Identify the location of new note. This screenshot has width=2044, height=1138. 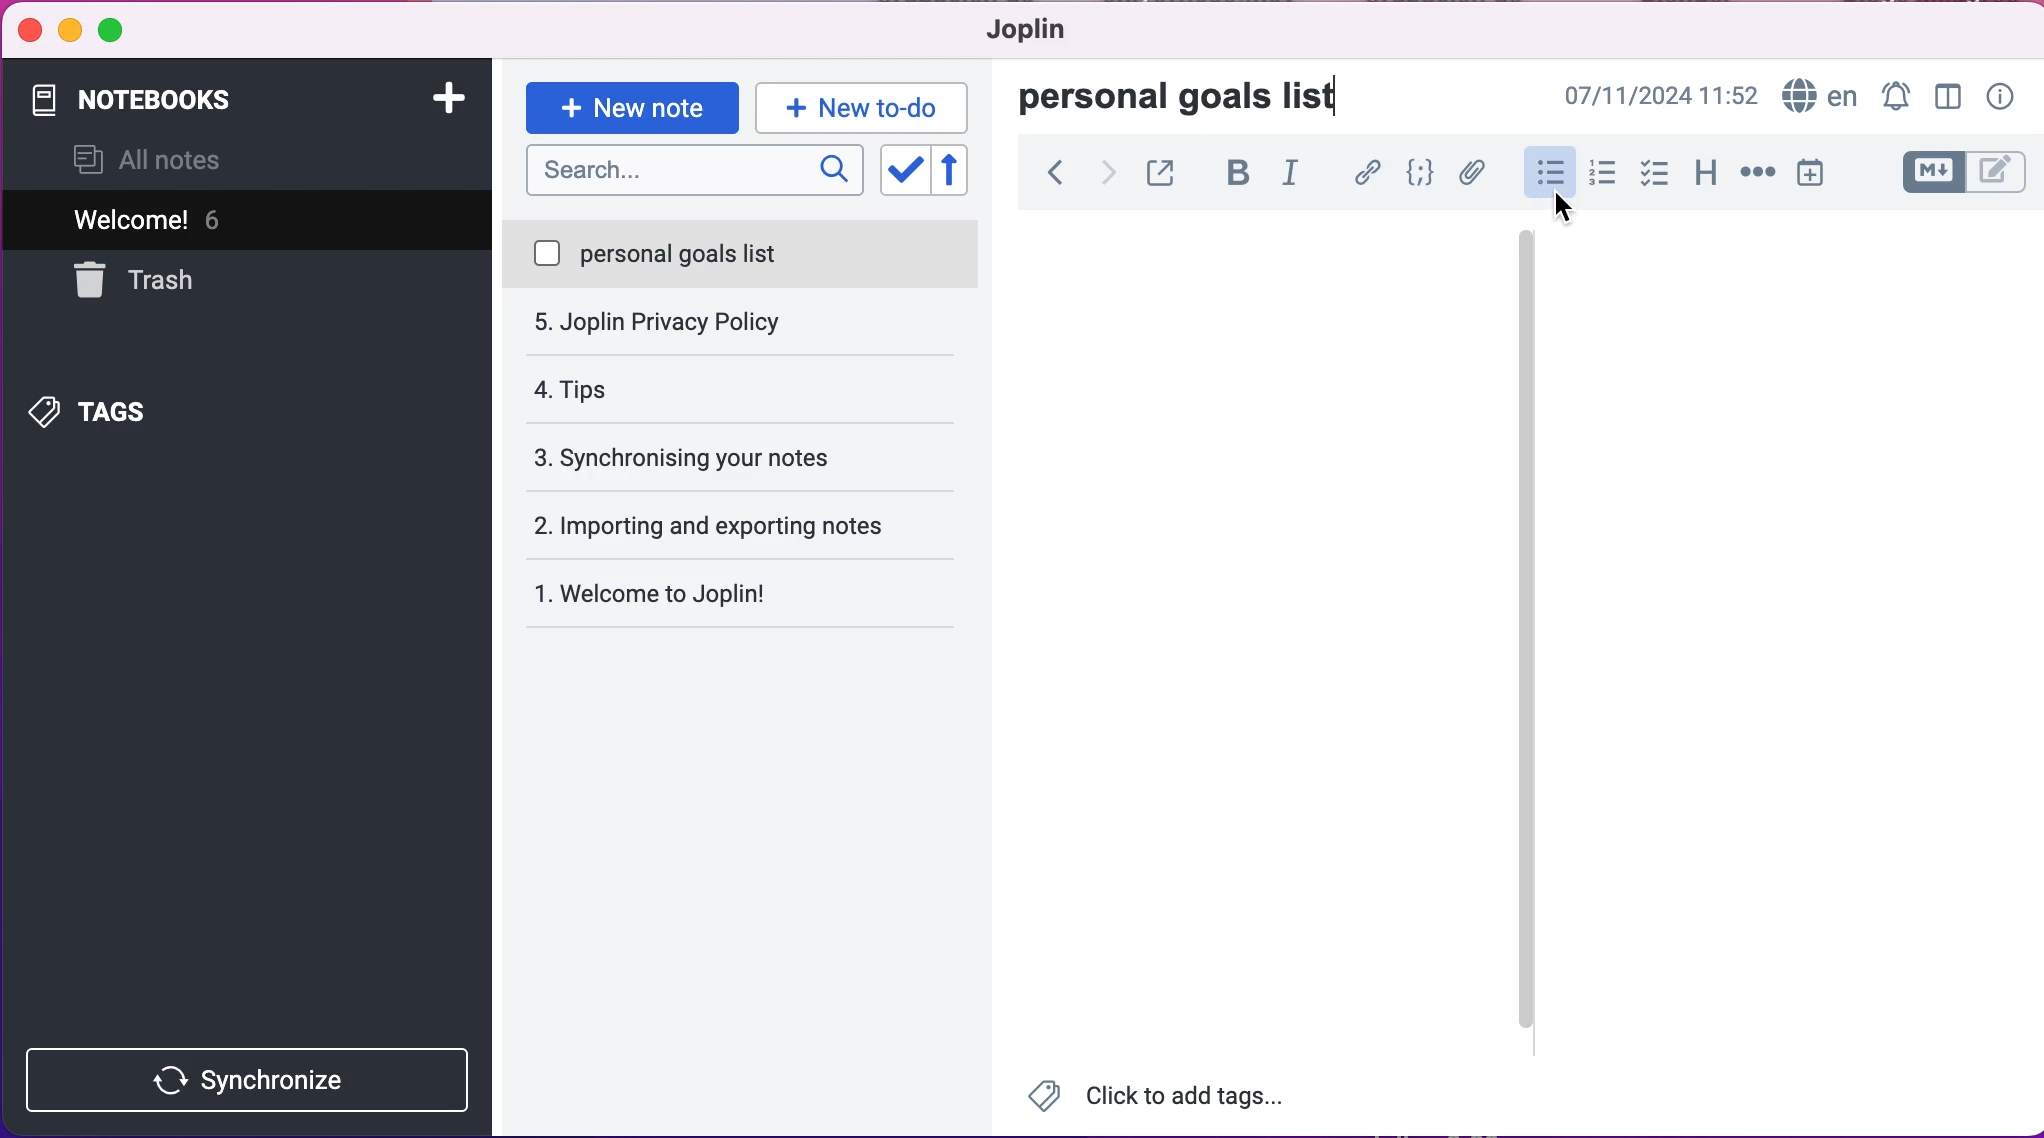
(631, 106).